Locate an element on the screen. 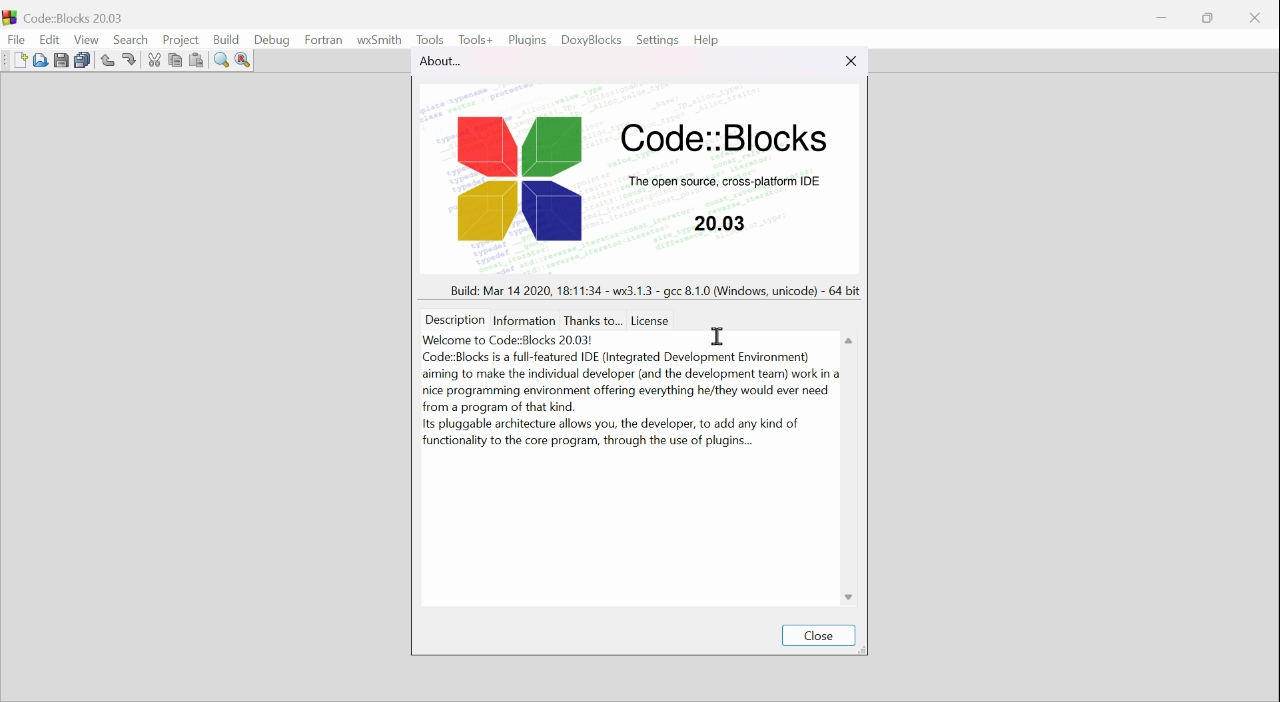 This screenshot has height=702, width=1280. Search is located at coordinates (131, 39).